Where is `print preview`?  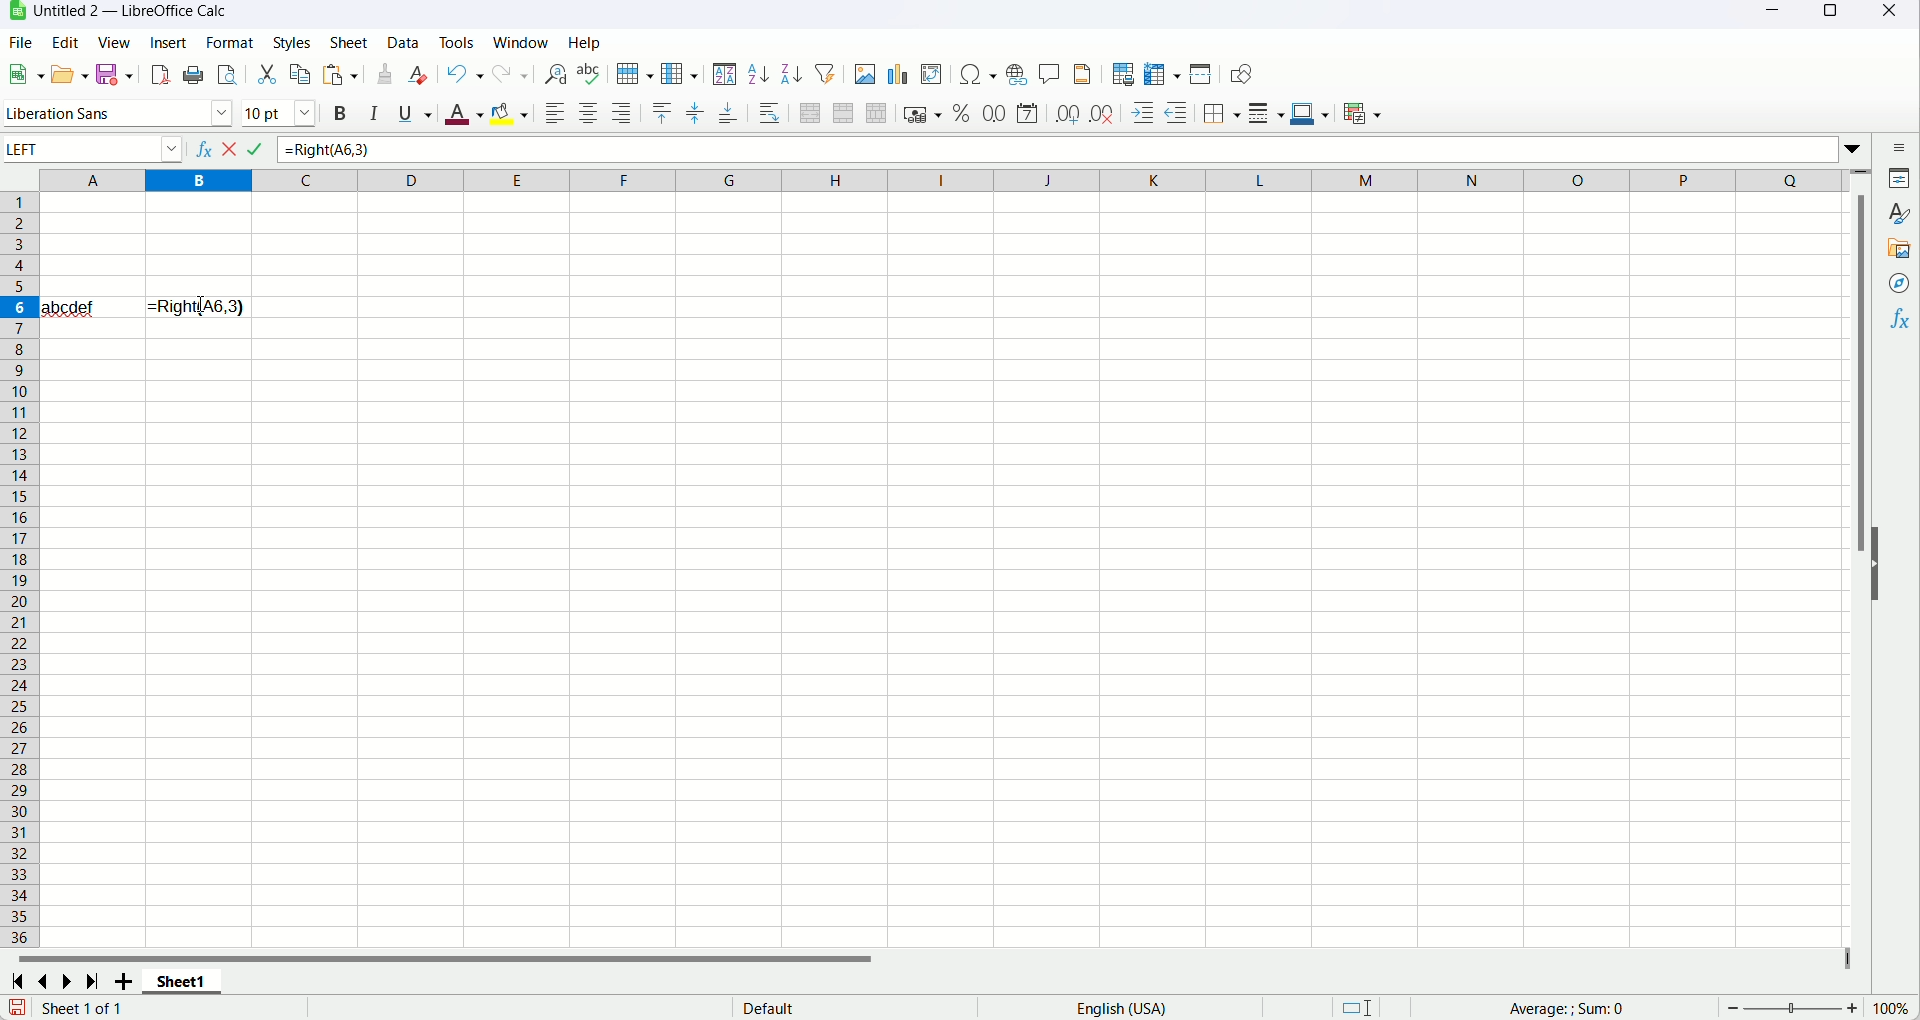 print preview is located at coordinates (228, 74).